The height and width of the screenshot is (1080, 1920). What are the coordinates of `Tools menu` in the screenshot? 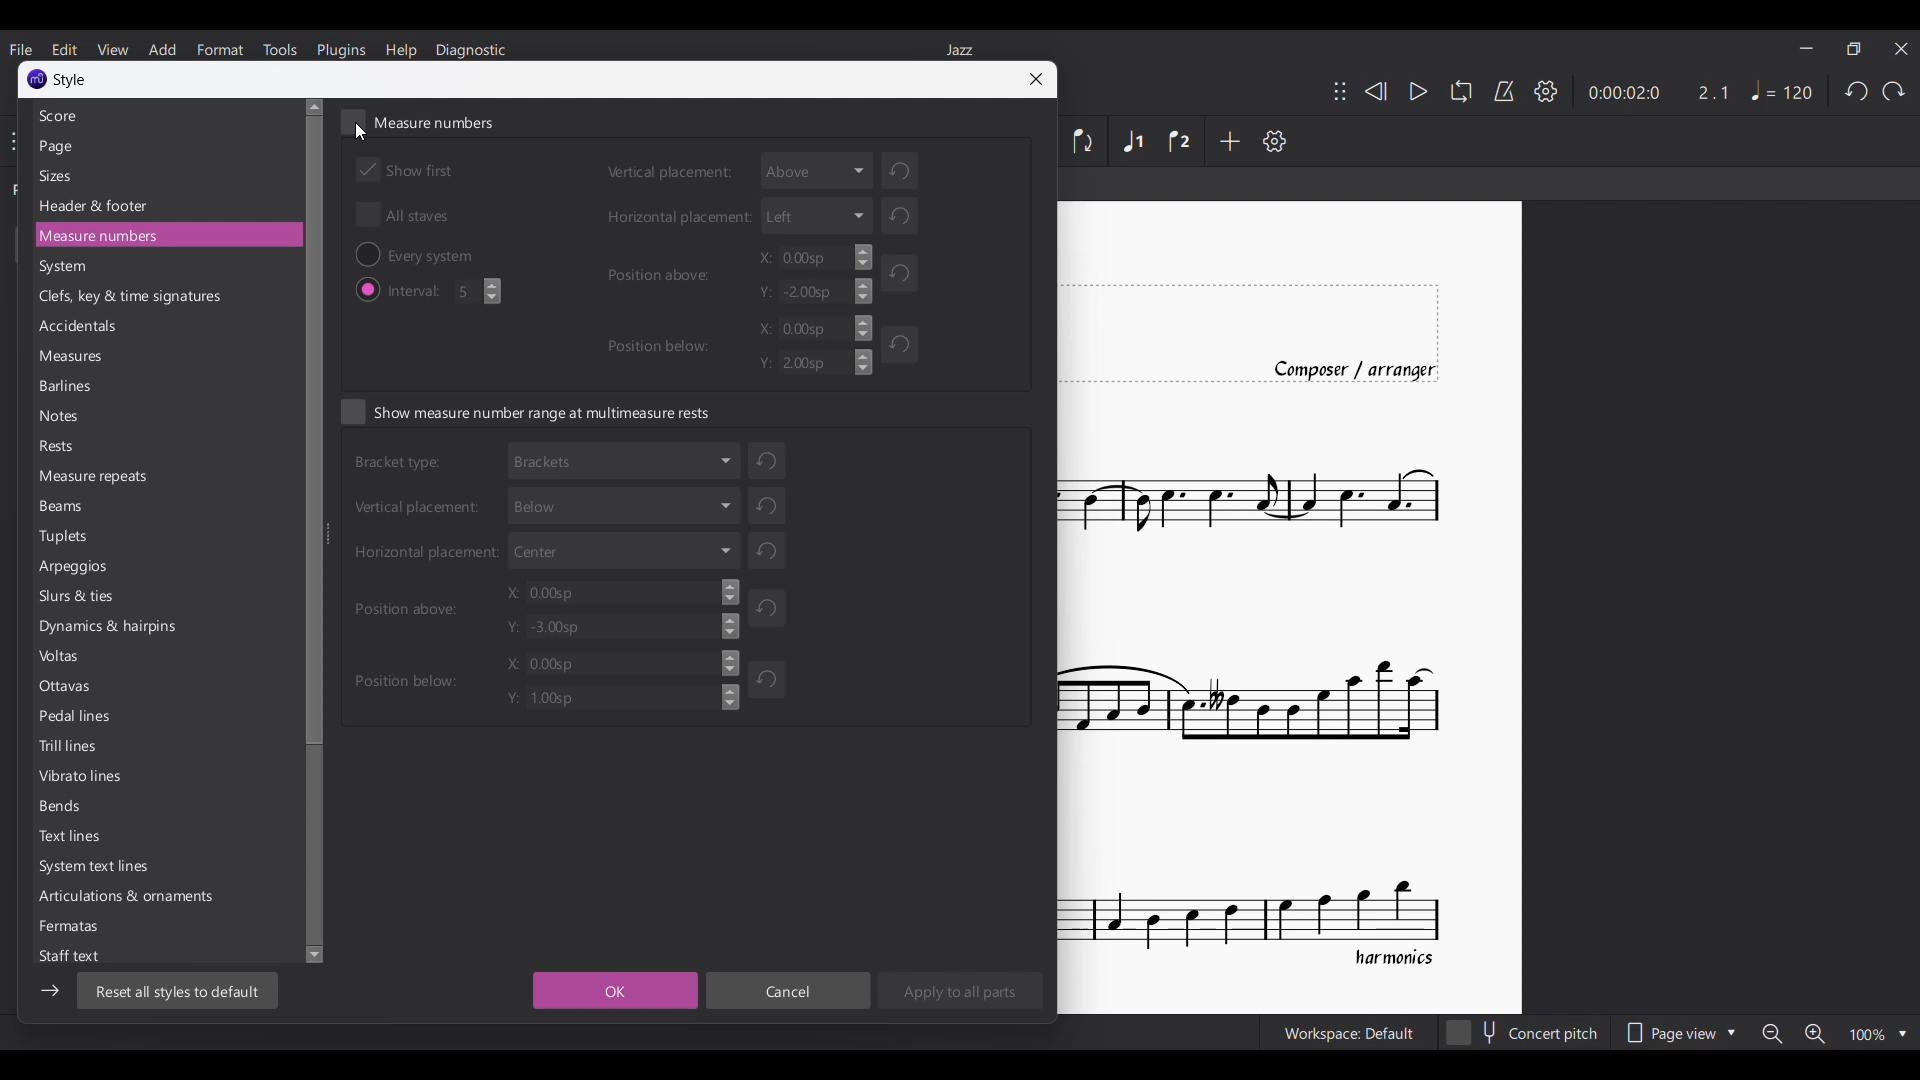 It's located at (279, 50).